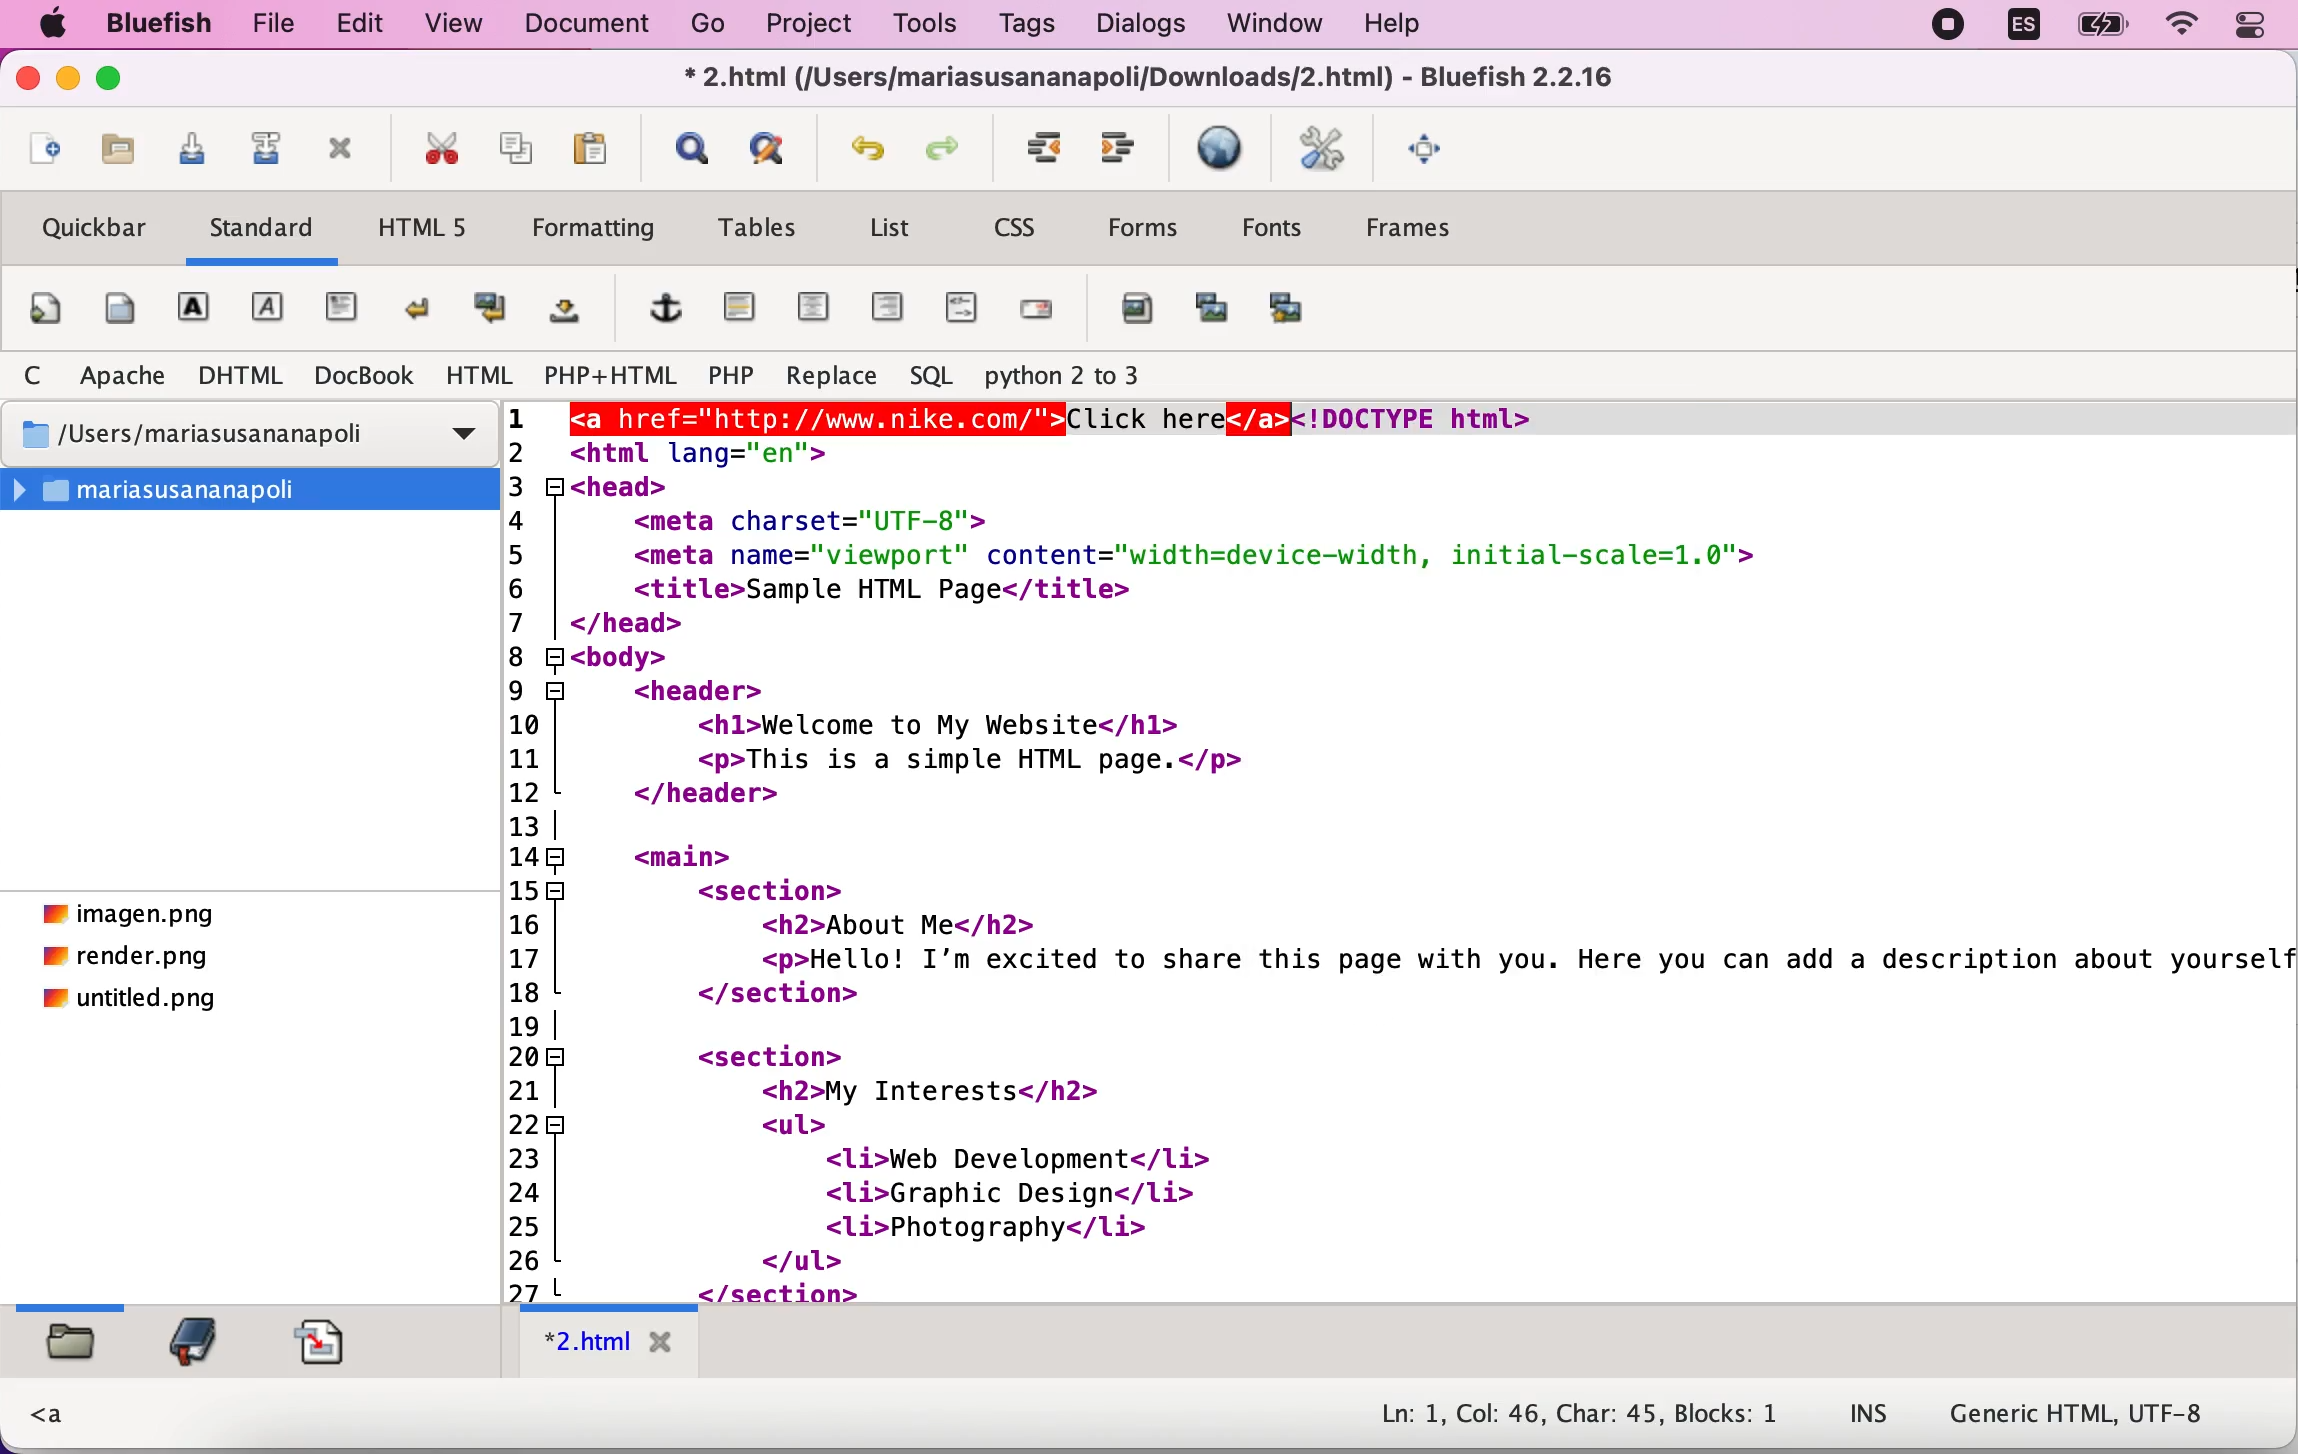 This screenshot has height=1454, width=2298. I want to click on help, so click(1406, 24).